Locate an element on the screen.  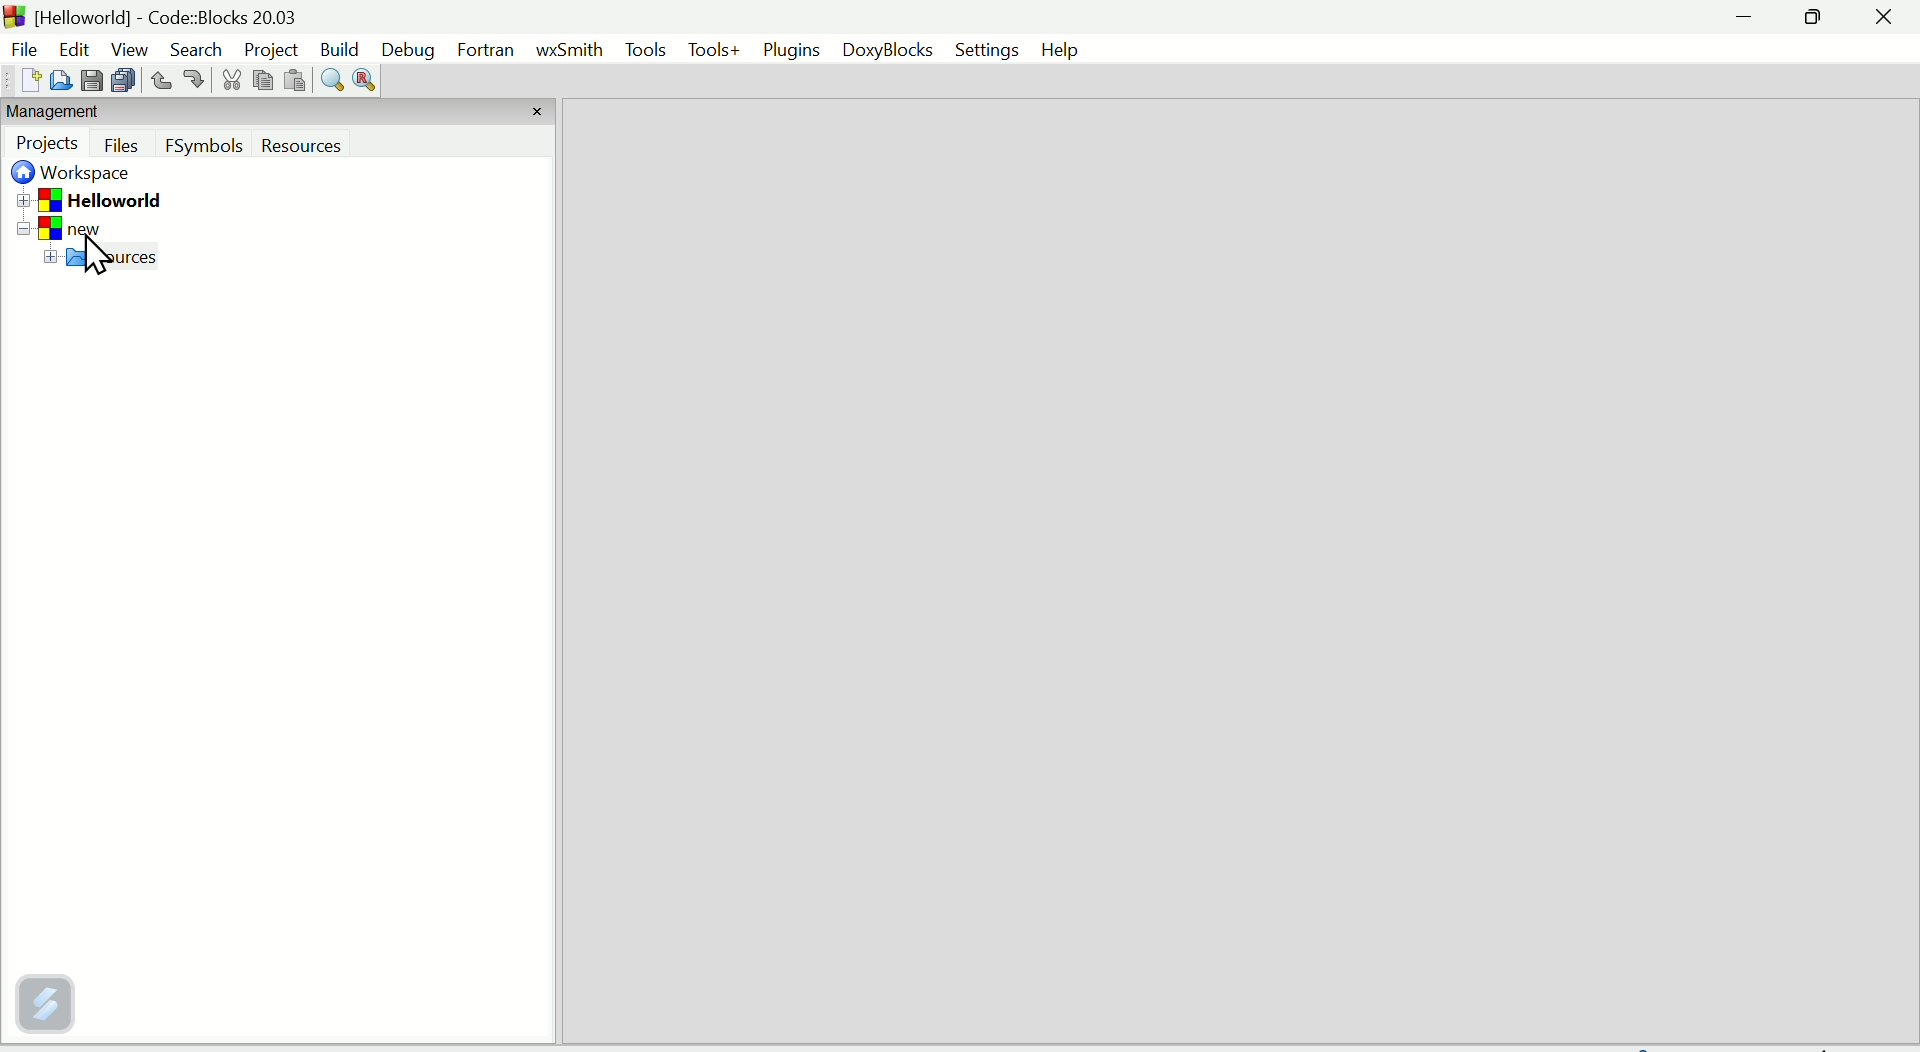
Projects is located at coordinates (49, 144).